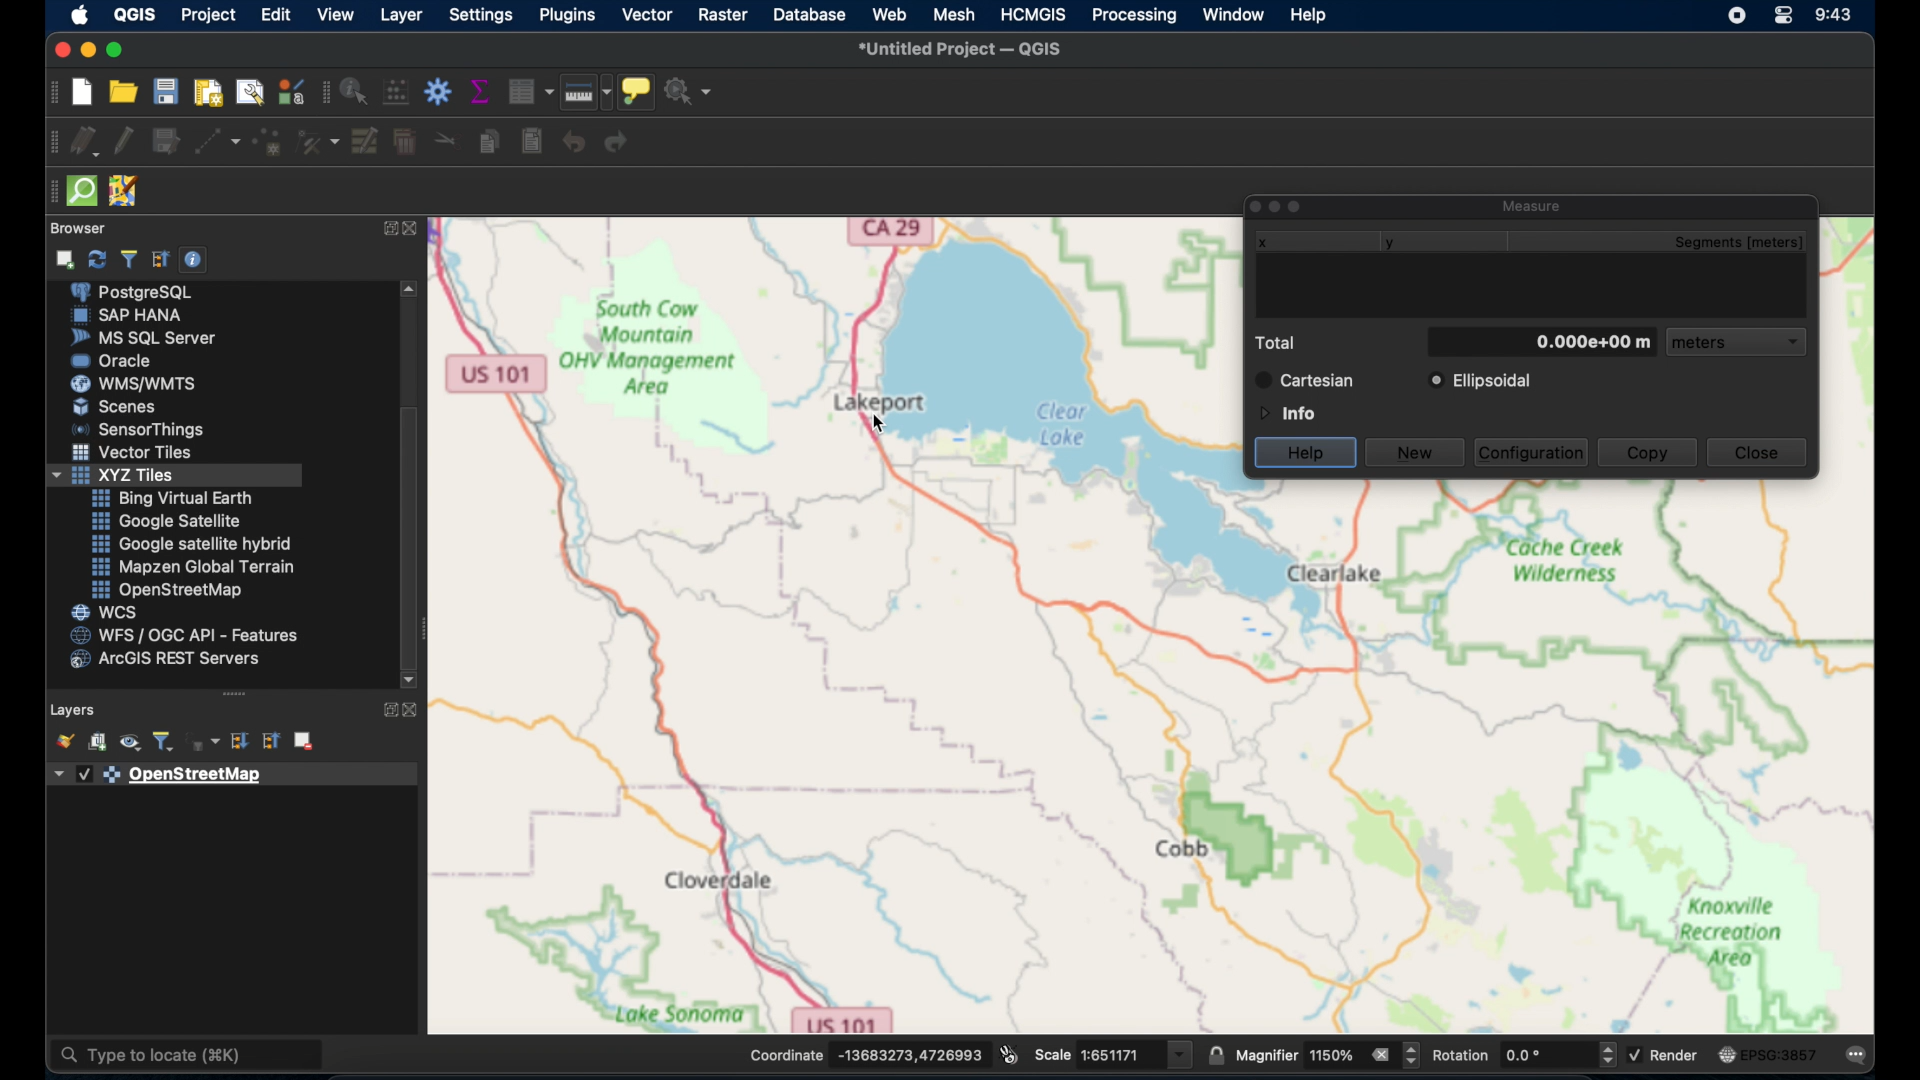 This screenshot has height=1080, width=1920. Describe the element at coordinates (142, 429) in the screenshot. I see `sensor things` at that location.